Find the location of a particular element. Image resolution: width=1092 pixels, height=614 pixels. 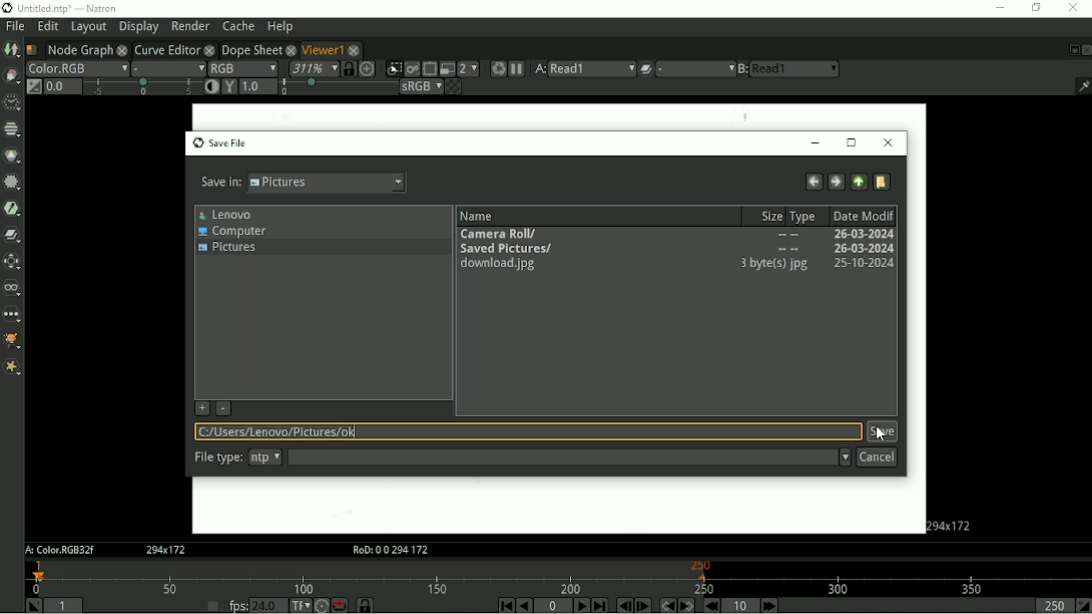

pictures is located at coordinates (339, 184).